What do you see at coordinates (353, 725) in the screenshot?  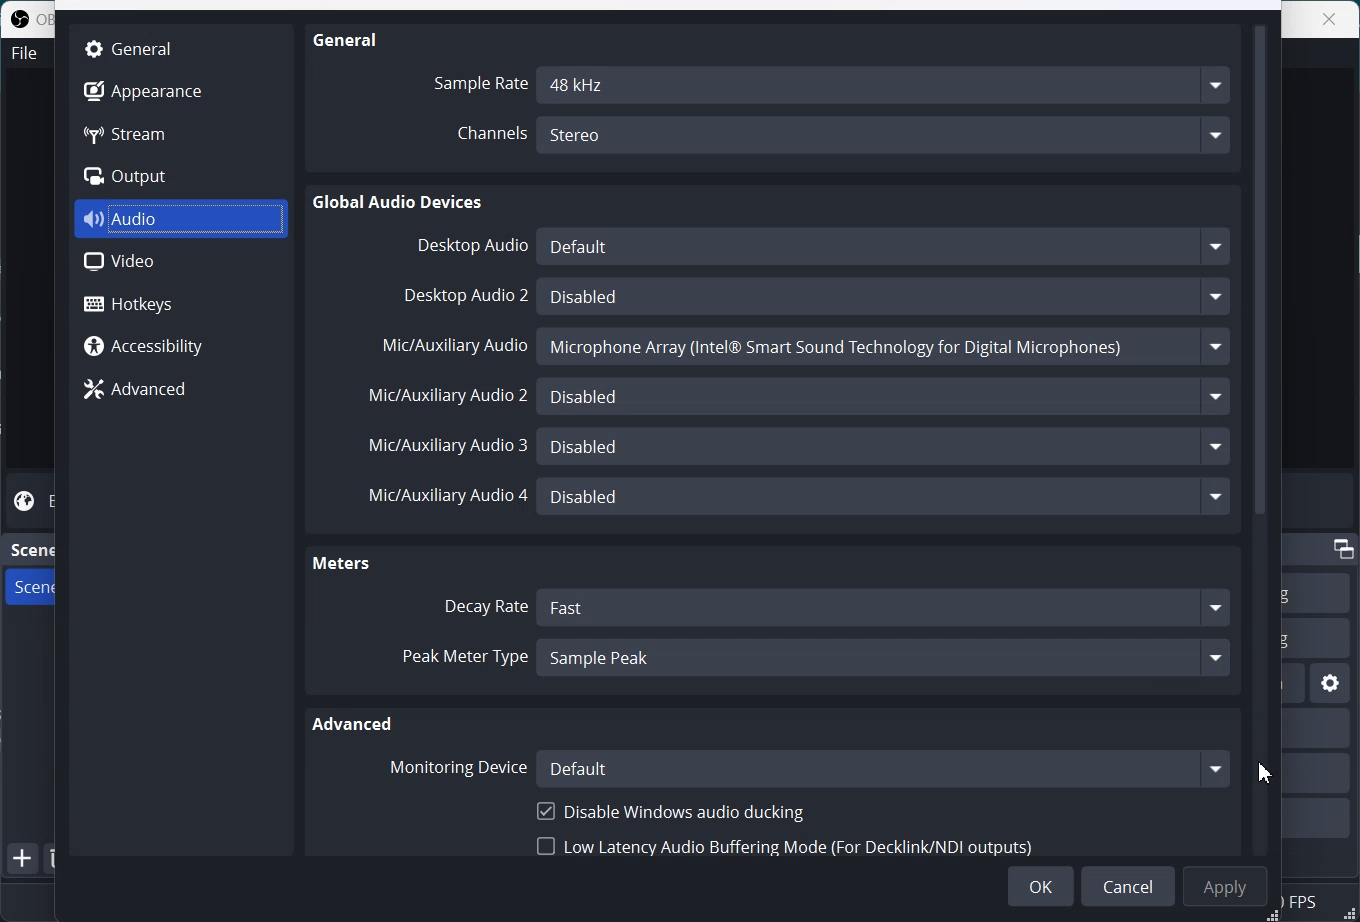 I see `Advanced` at bounding box center [353, 725].